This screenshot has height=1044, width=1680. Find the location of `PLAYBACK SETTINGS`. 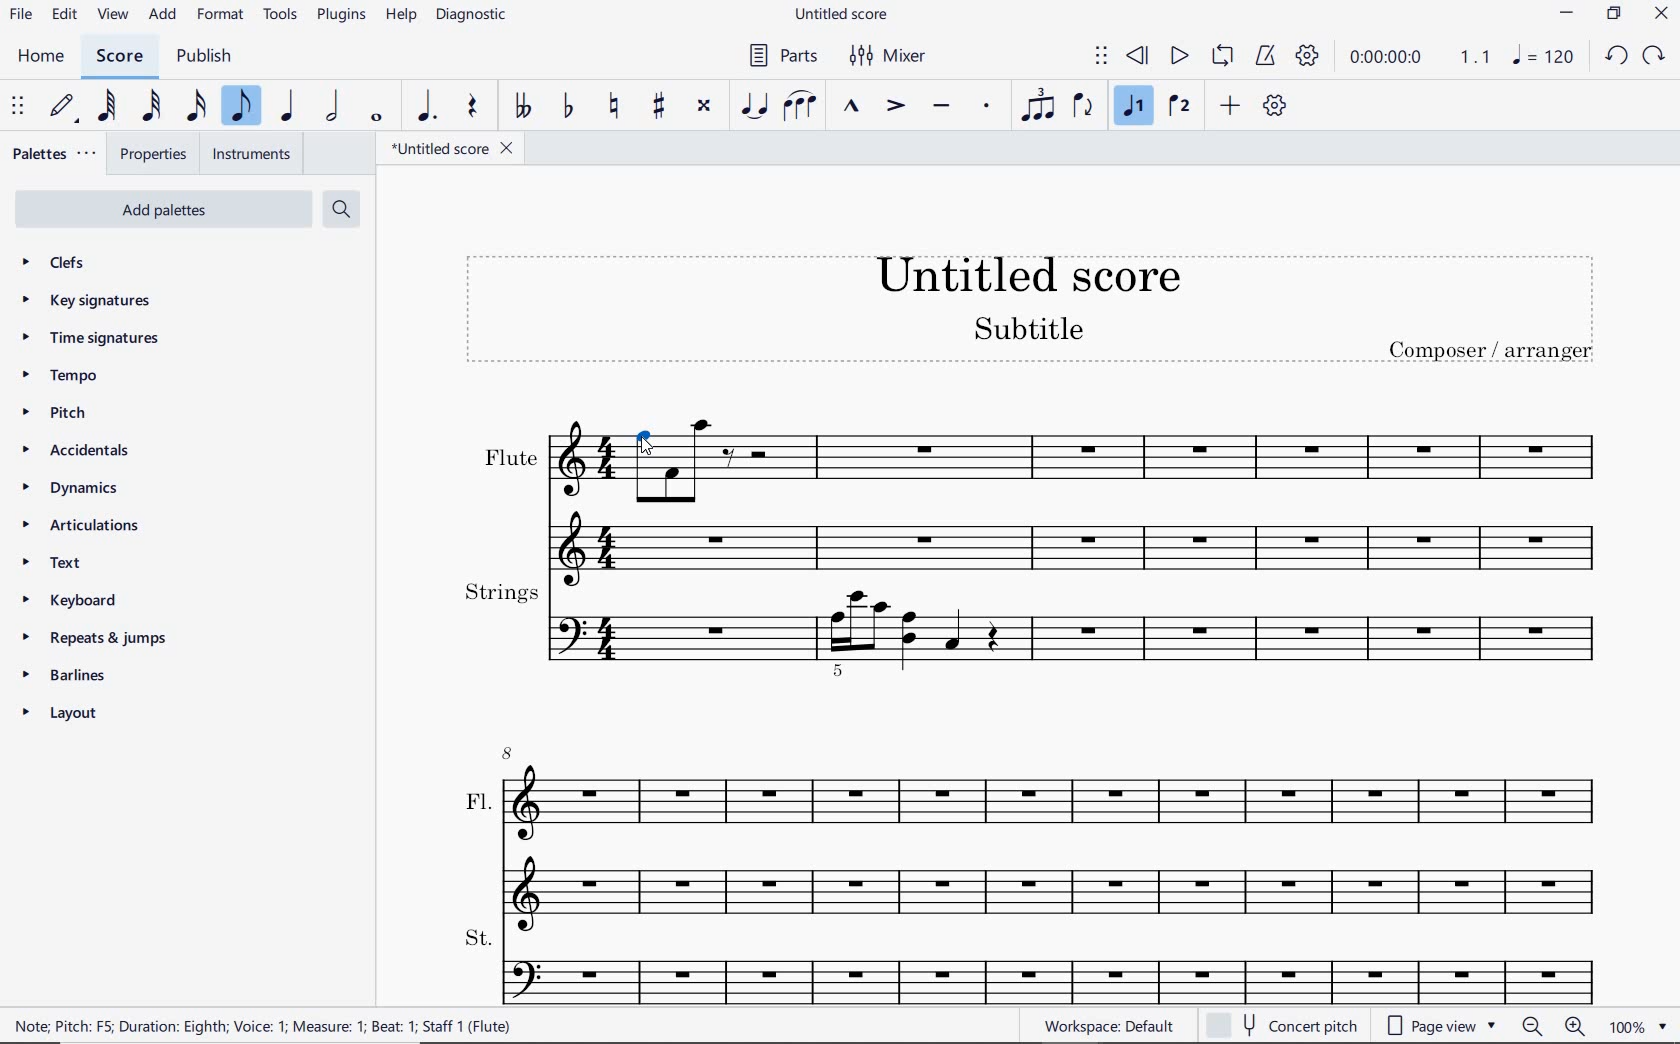

PLAYBACK SETTINGS is located at coordinates (1307, 55).